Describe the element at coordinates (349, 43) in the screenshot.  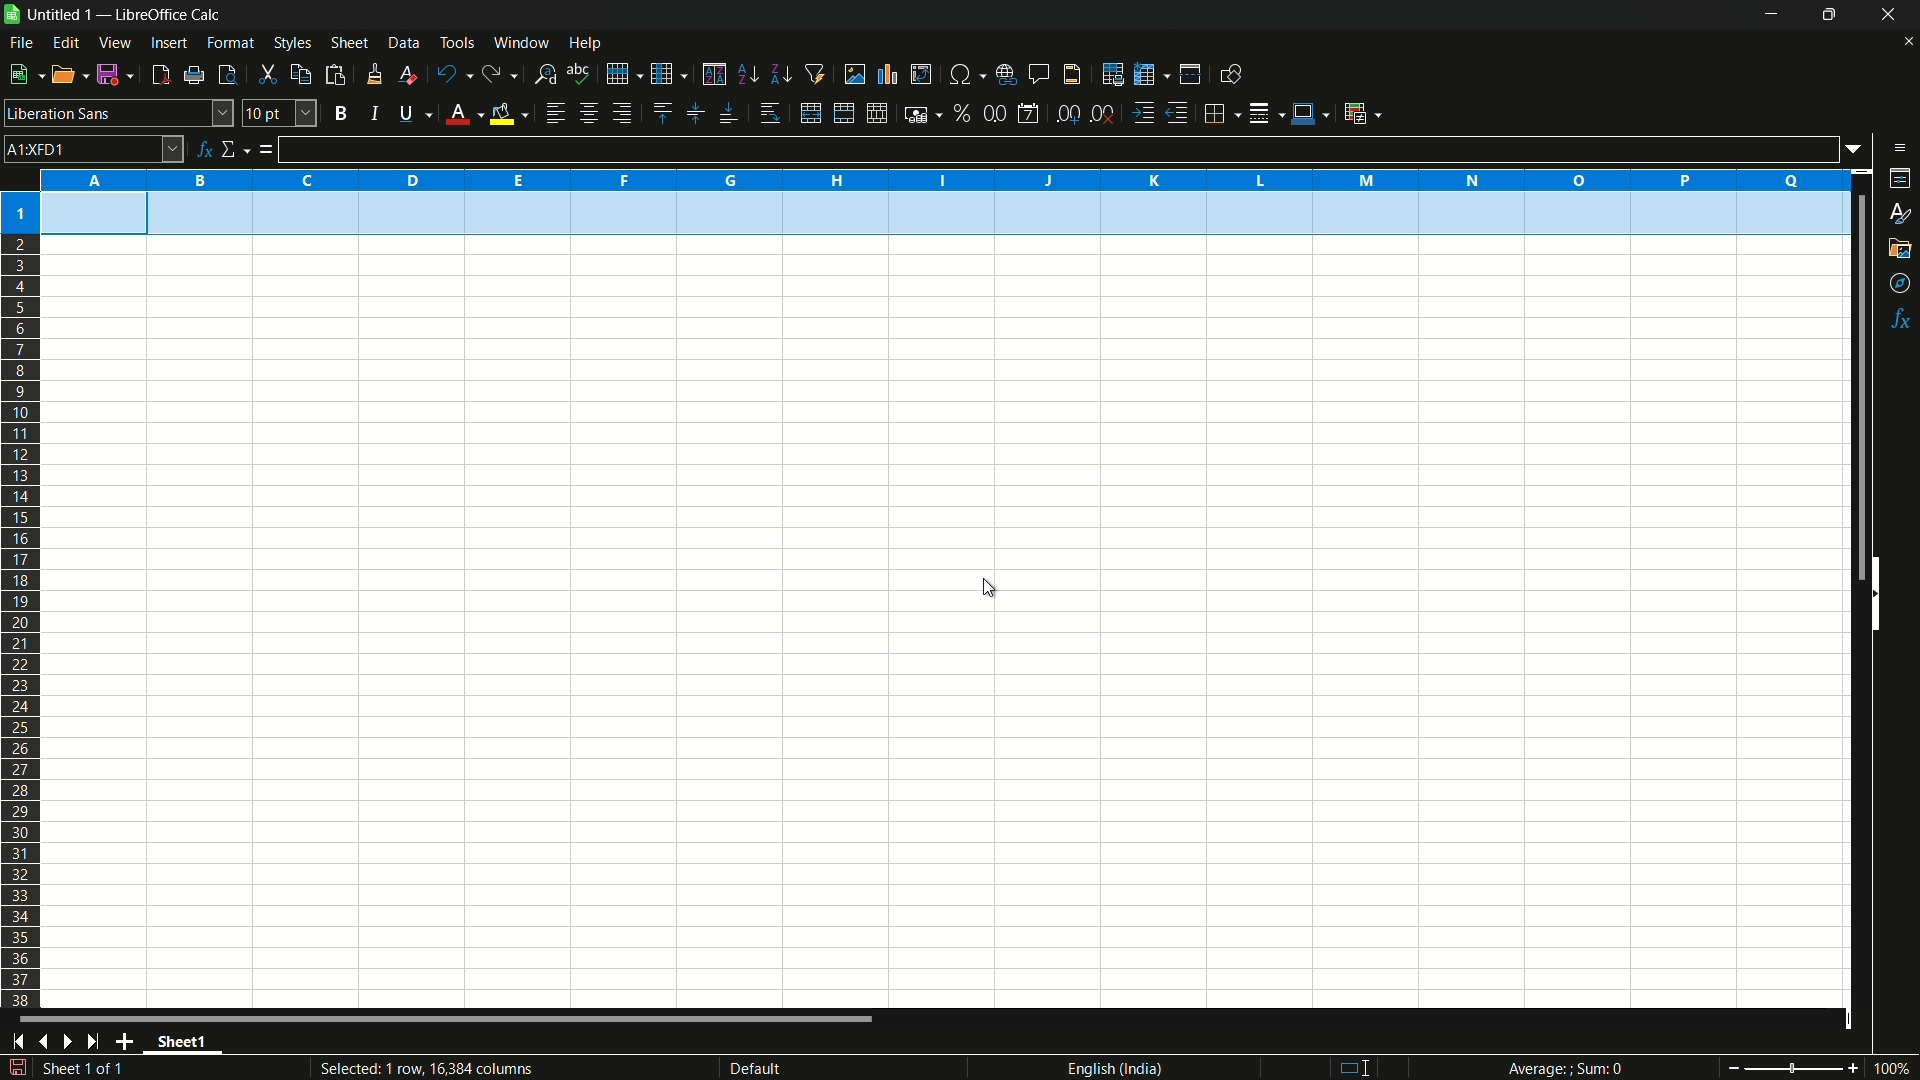
I see `sheet menu` at that location.